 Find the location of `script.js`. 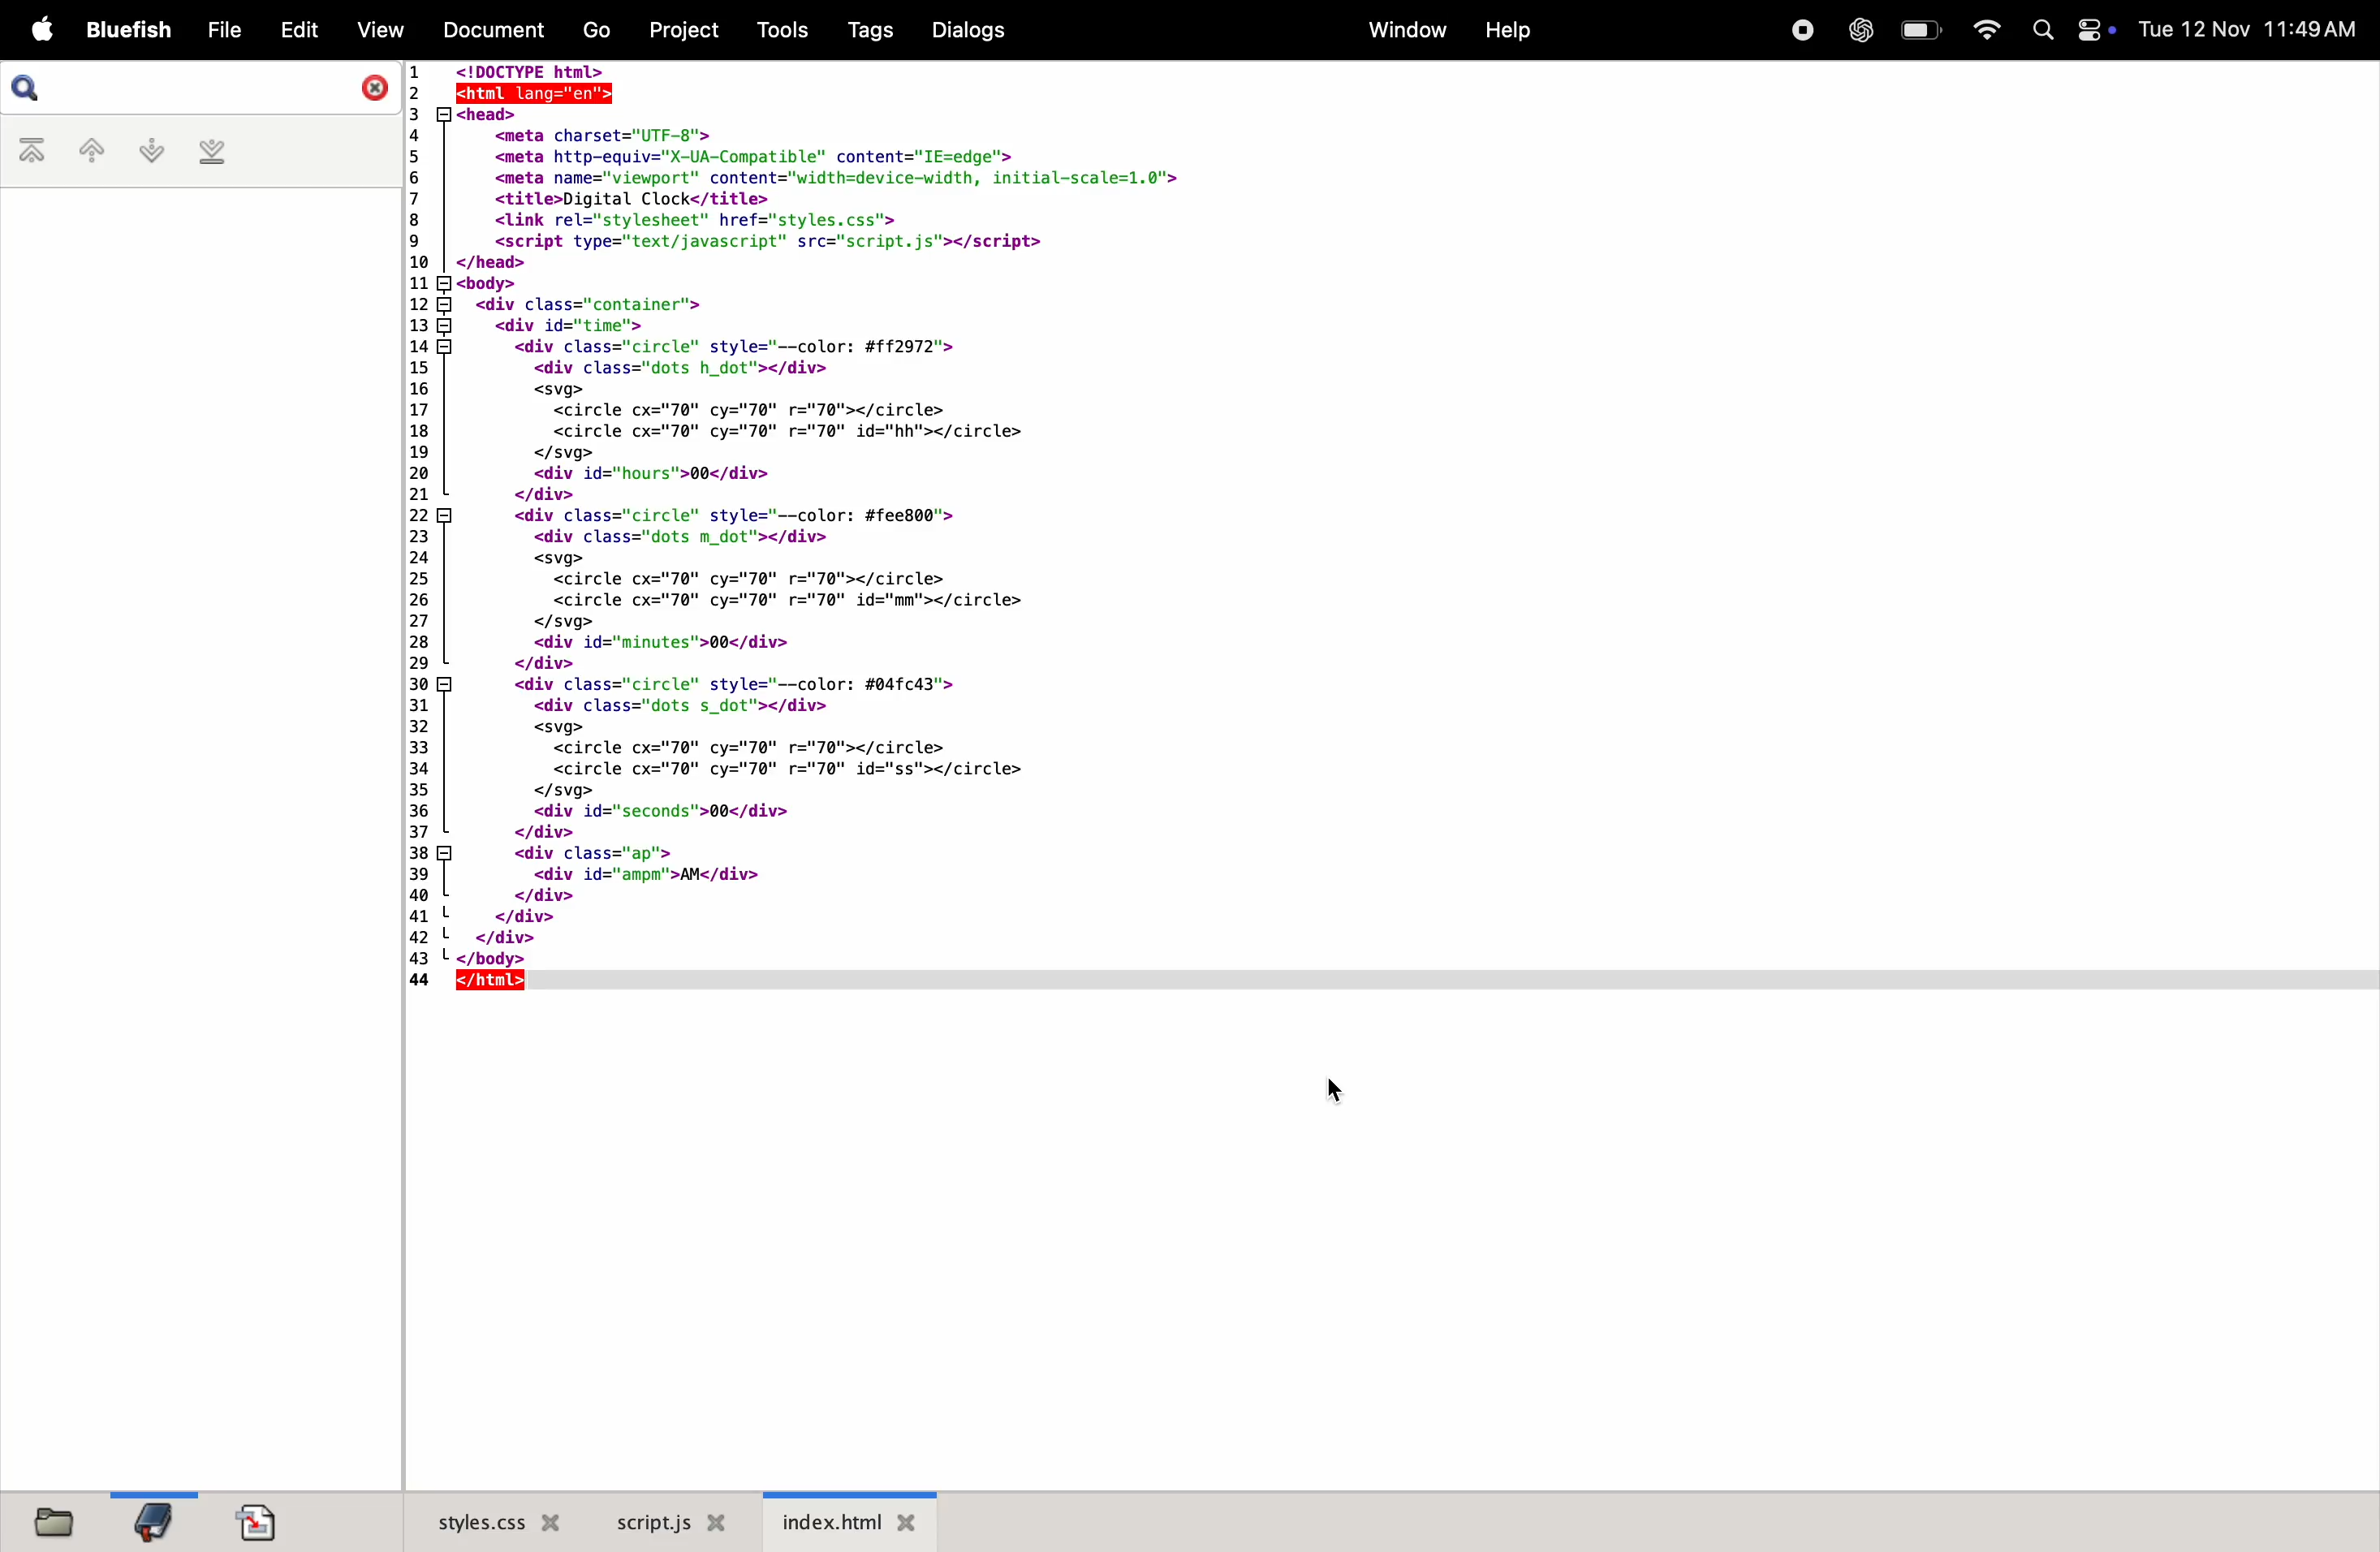

script.js is located at coordinates (671, 1522).